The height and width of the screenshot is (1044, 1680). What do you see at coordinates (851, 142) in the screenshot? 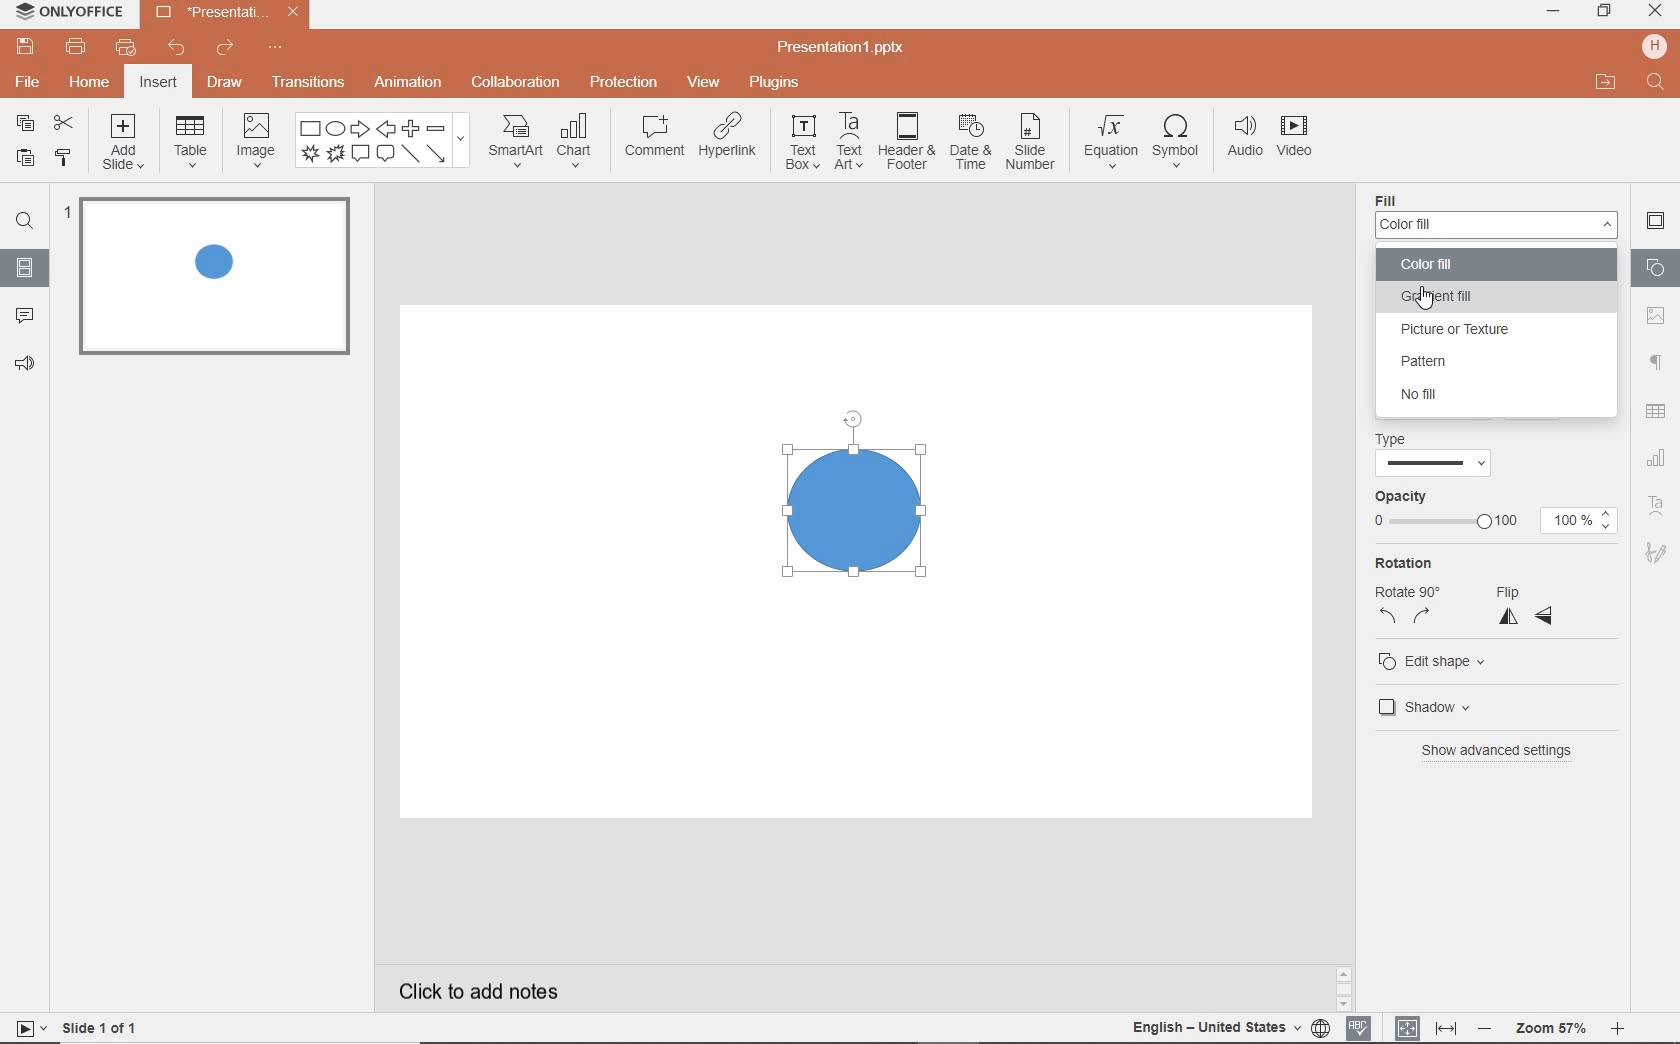
I see `text art` at bounding box center [851, 142].